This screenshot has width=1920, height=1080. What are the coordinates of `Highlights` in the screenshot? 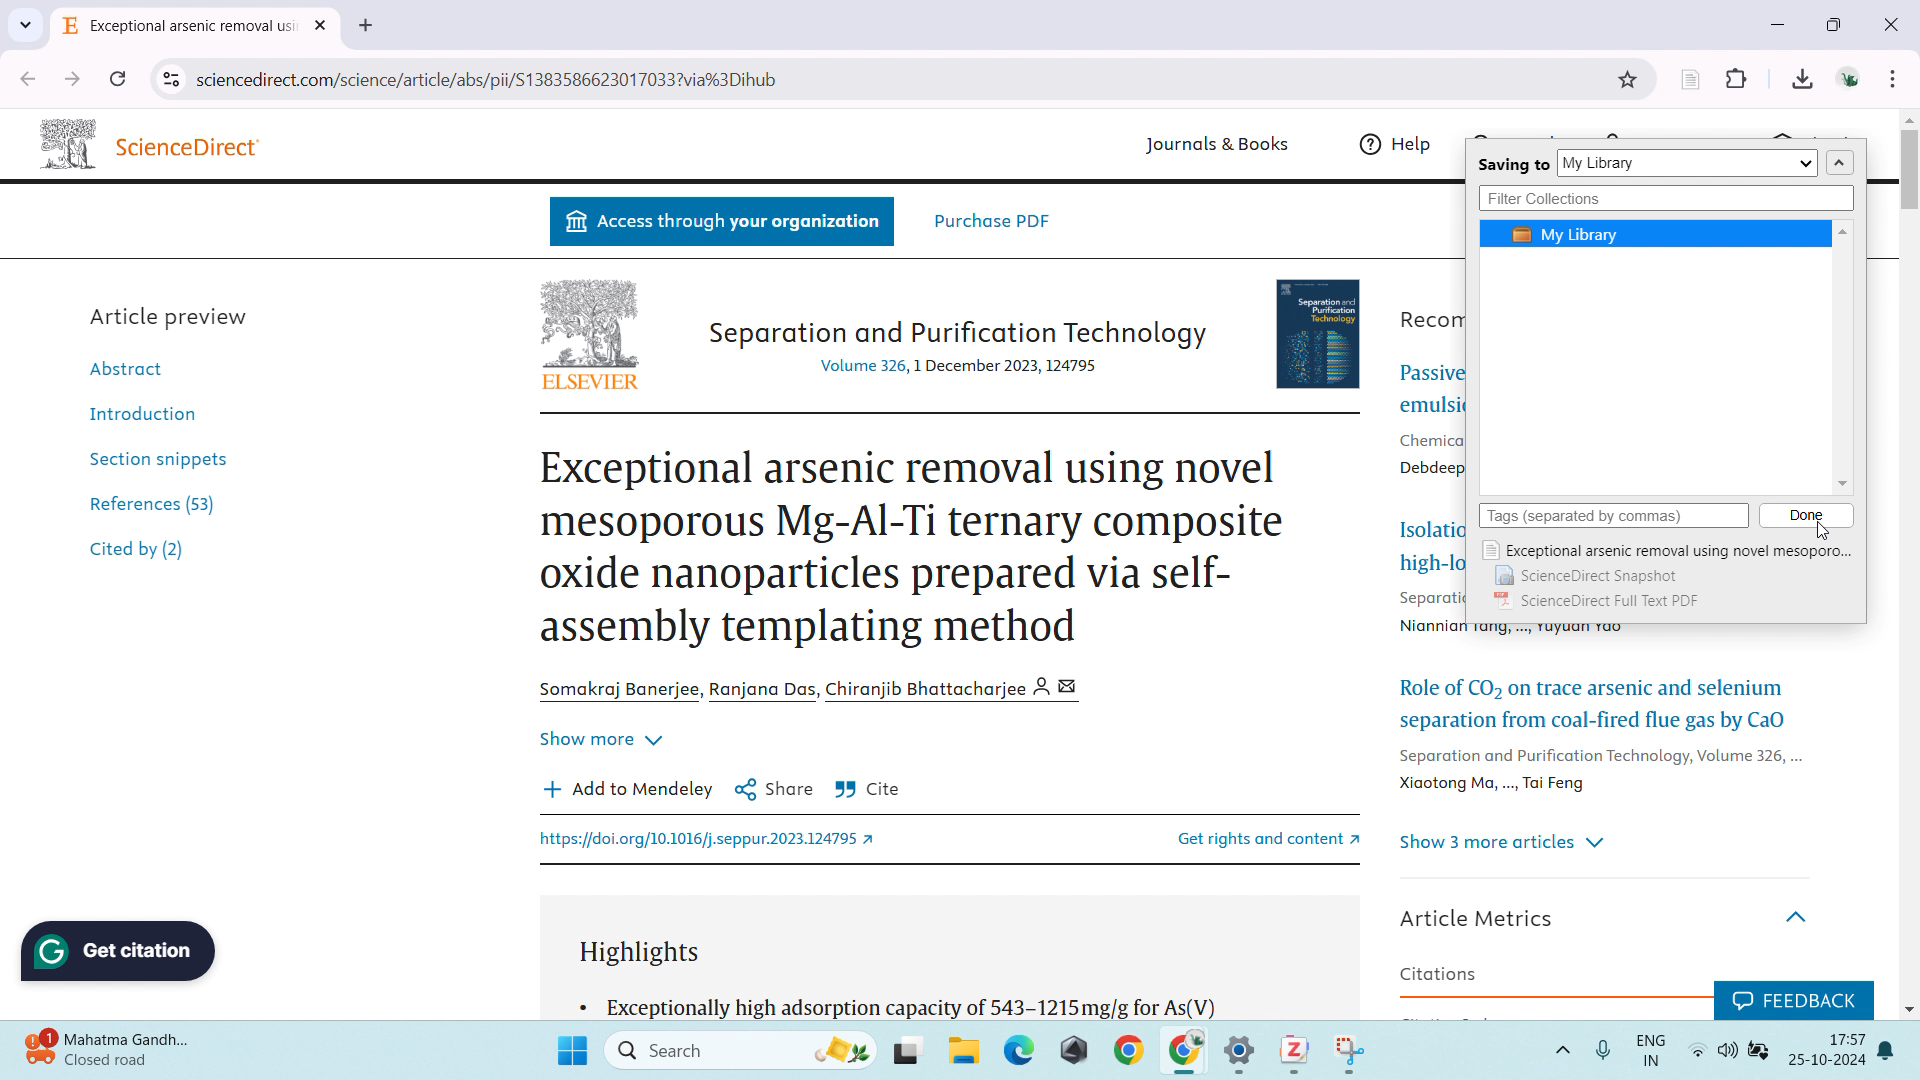 It's located at (649, 953).